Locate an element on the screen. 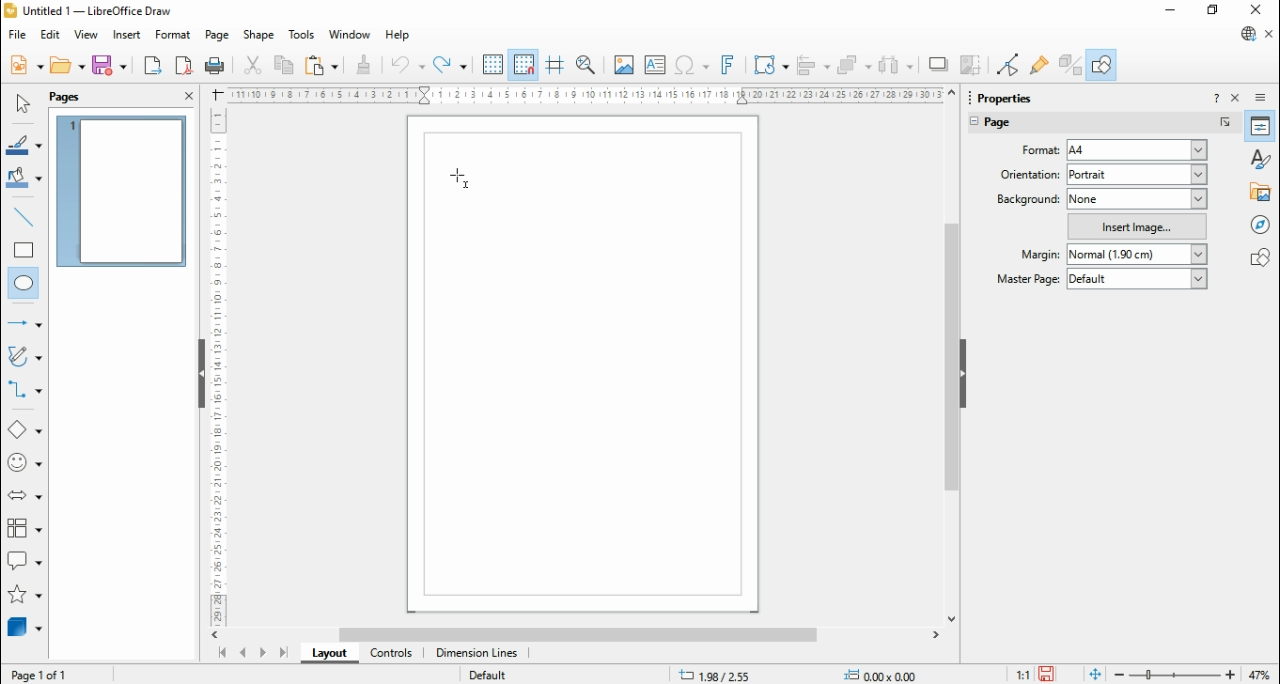 The image size is (1280, 684). properties is located at coordinates (1014, 96).